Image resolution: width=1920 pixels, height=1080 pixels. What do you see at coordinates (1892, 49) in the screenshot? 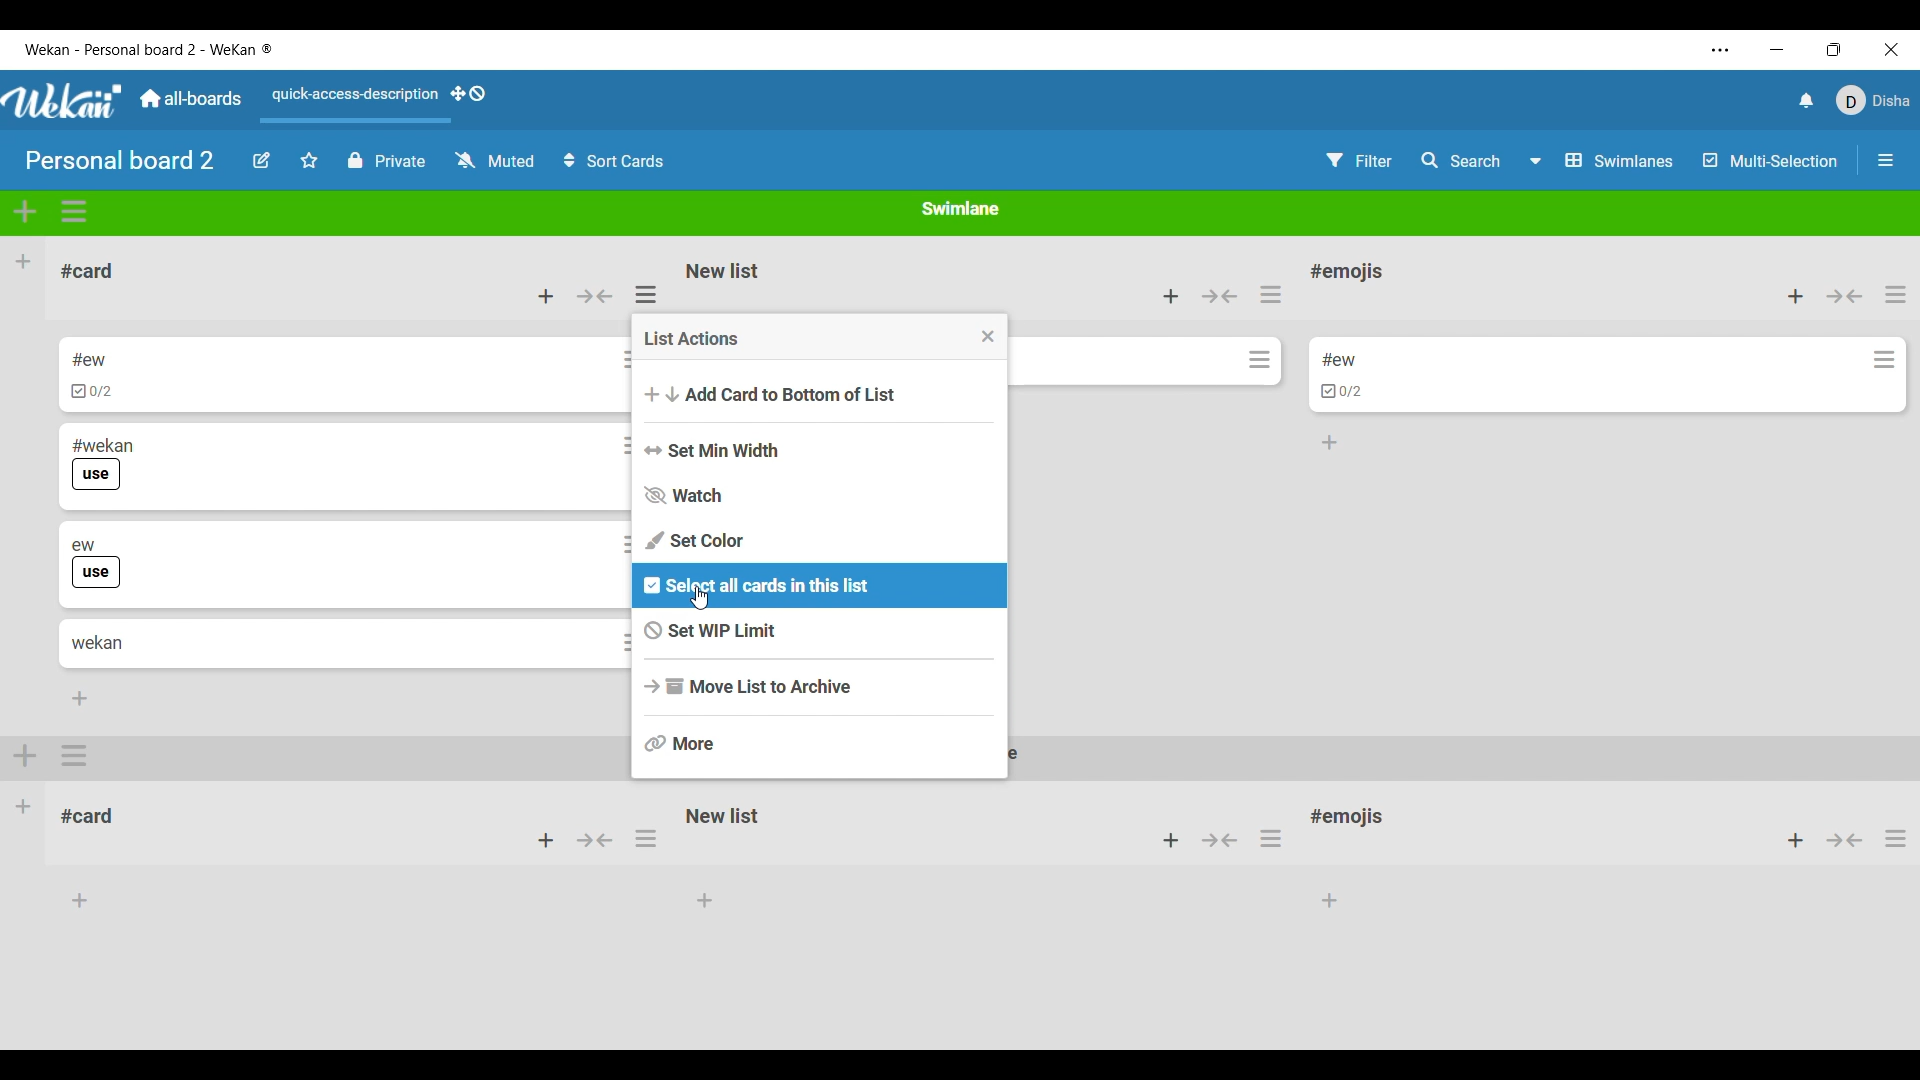
I see `Close interface` at bounding box center [1892, 49].